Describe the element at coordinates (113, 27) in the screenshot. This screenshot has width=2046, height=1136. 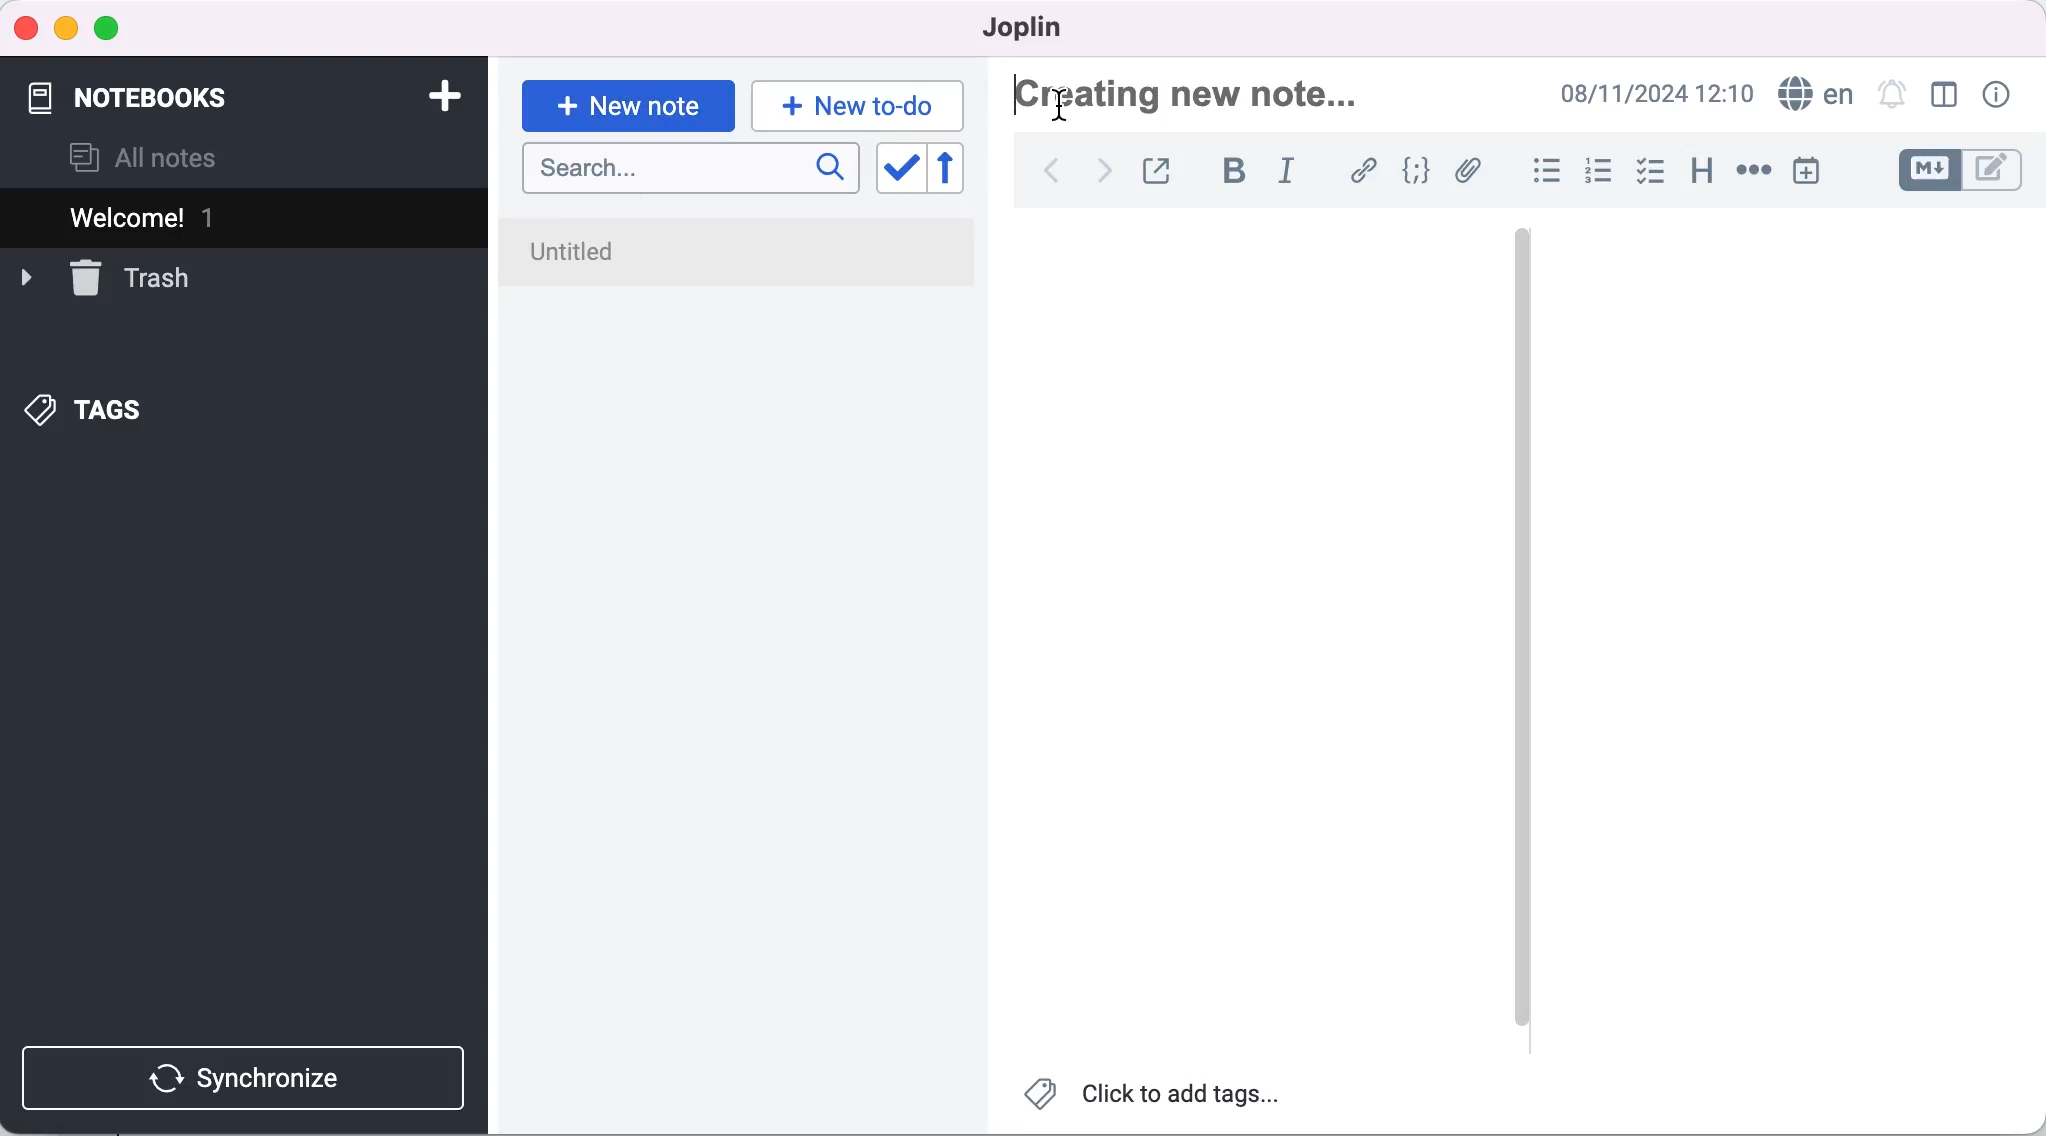
I see `maximize` at that location.